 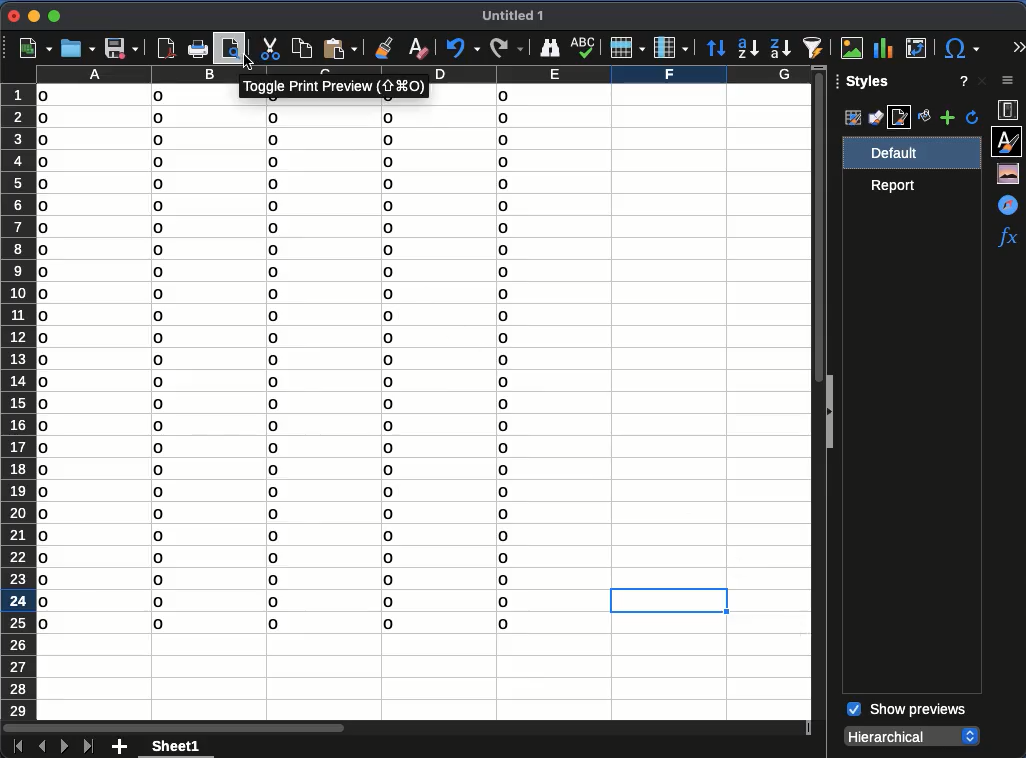 What do you see at coordinates (918, 48) in the screenshot?
I see `pivot table` at bounding box center [918, 48].